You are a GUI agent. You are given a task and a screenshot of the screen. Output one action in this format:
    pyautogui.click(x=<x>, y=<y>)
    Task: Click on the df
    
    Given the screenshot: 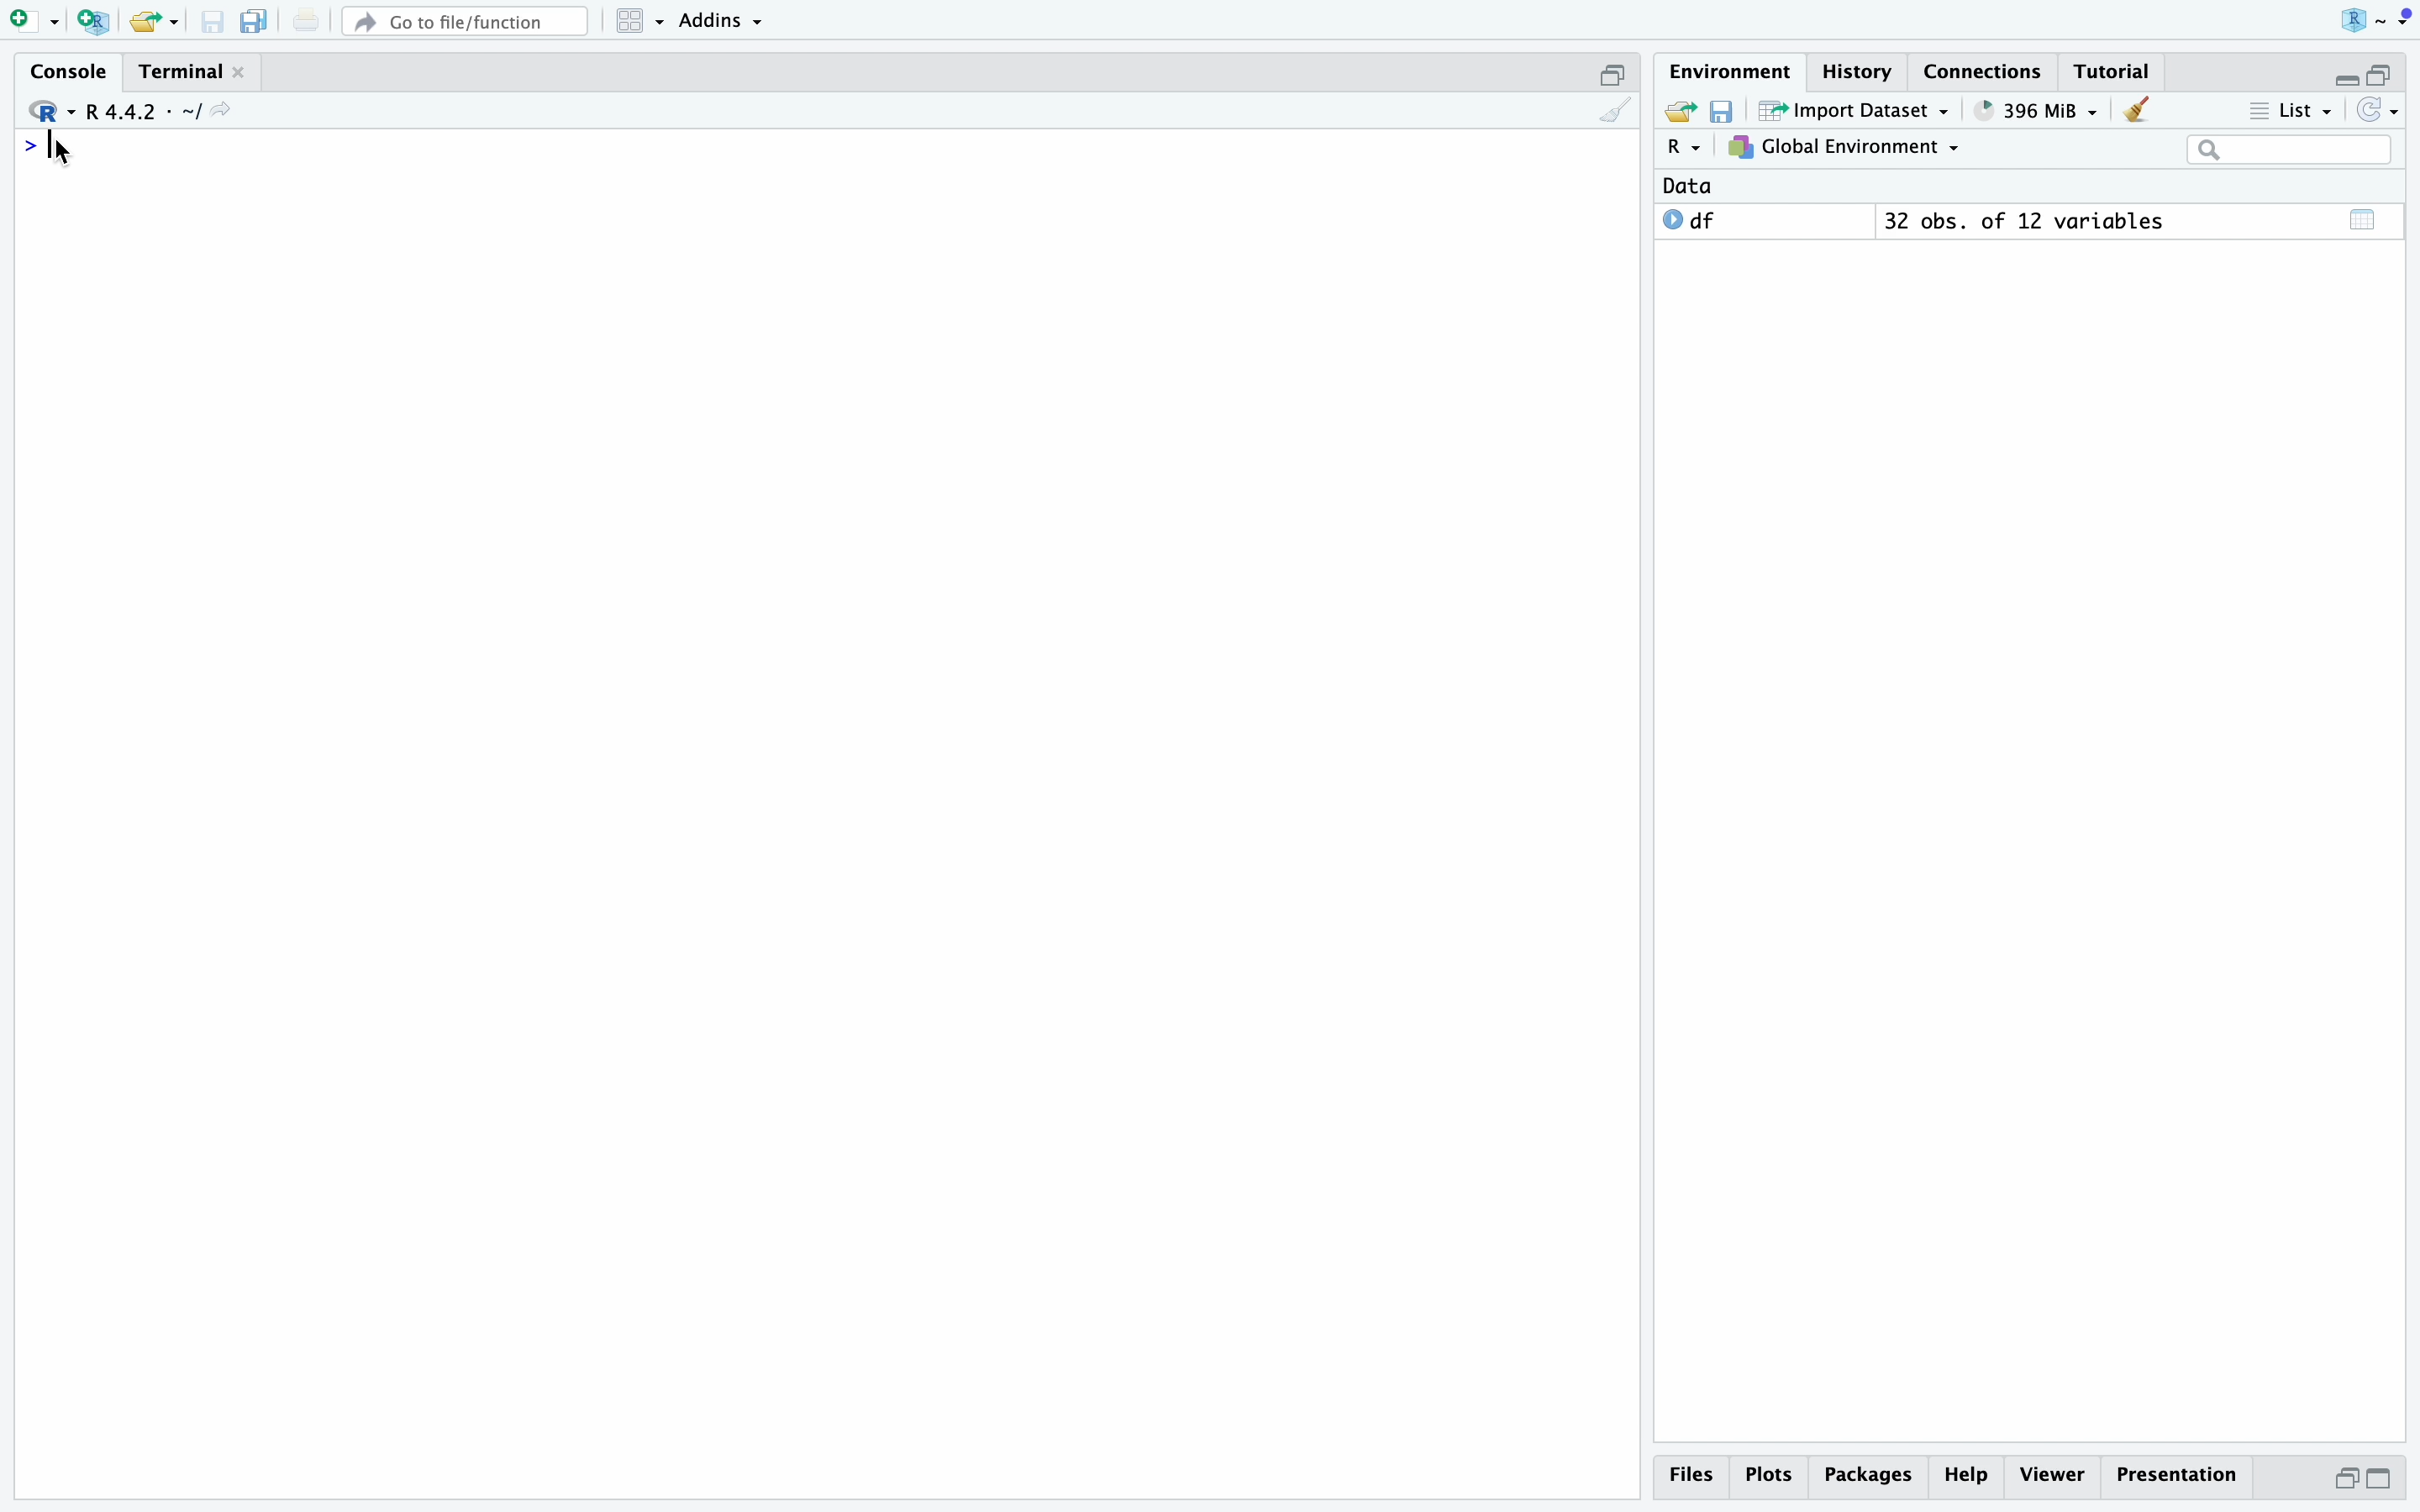 What is the action you would take?
    pyautogui.click(x=1691, y=219)
    